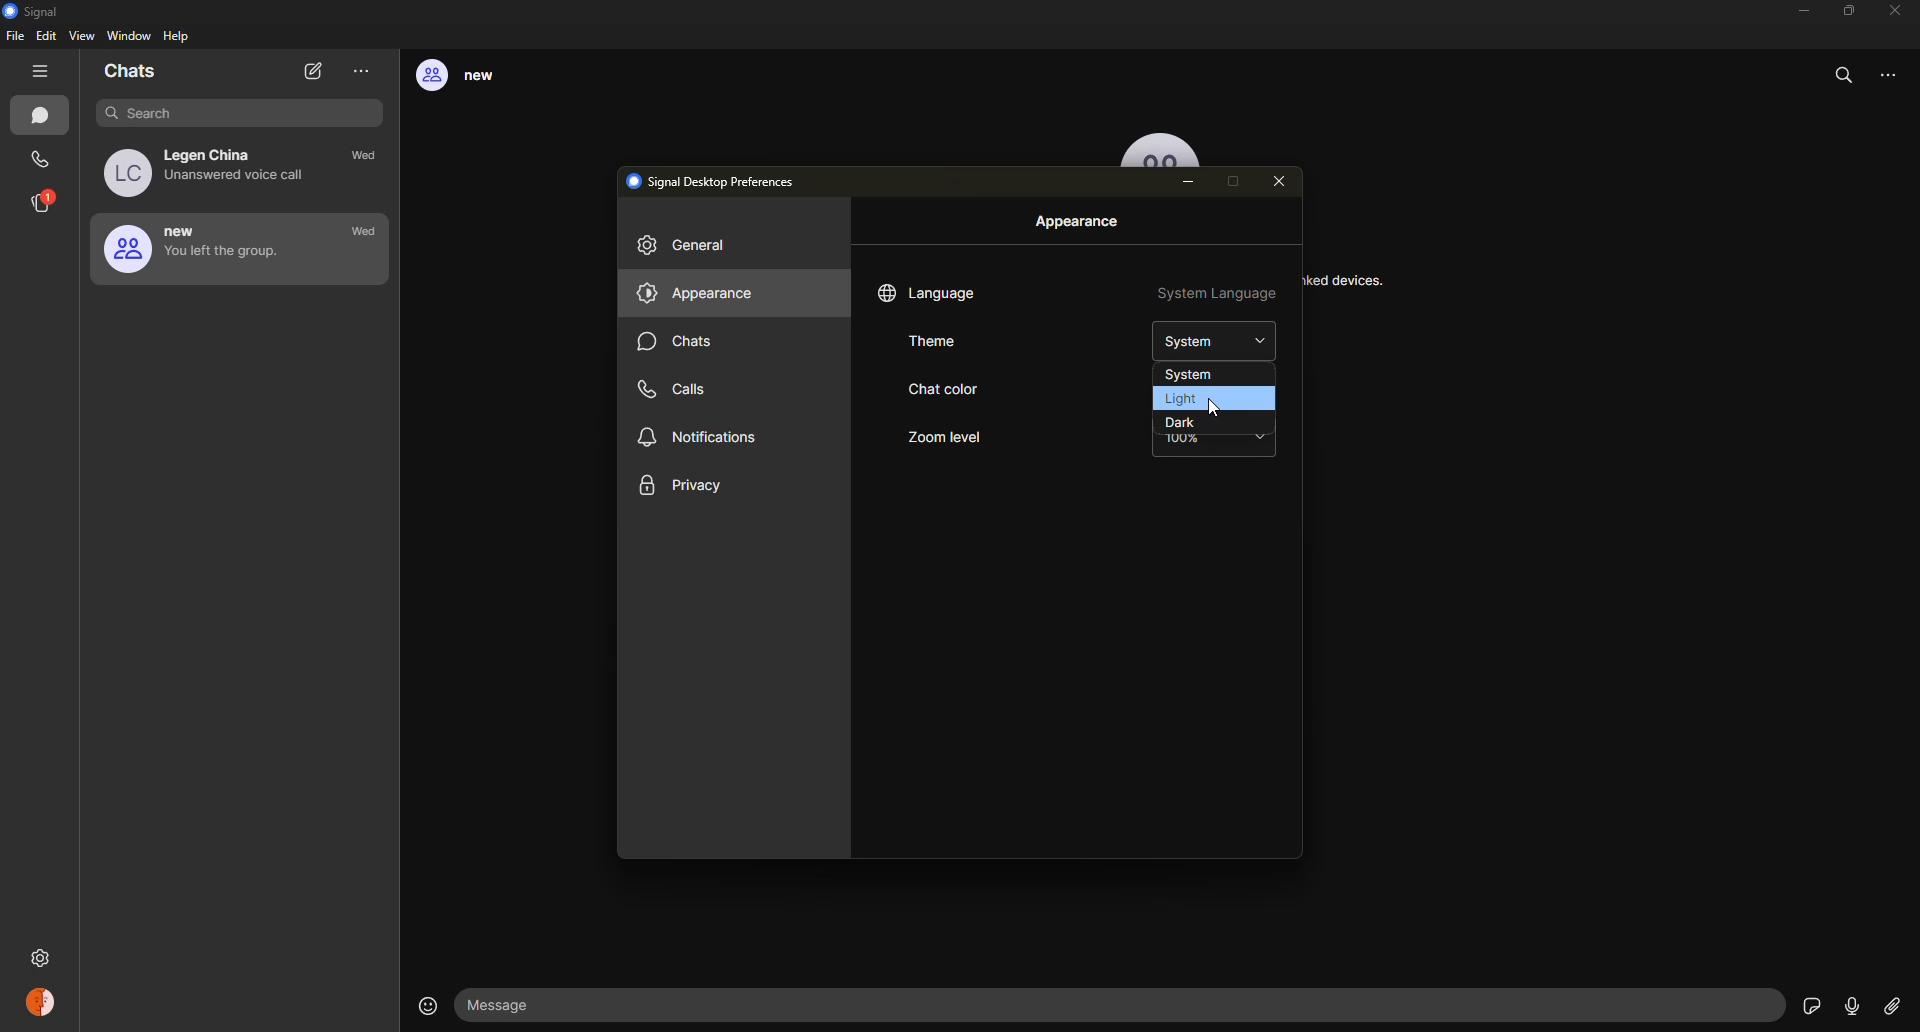  What do you see at coordinates (315, 72) in the screenshot?
I see `new chat` at bounding box center [315, 72].